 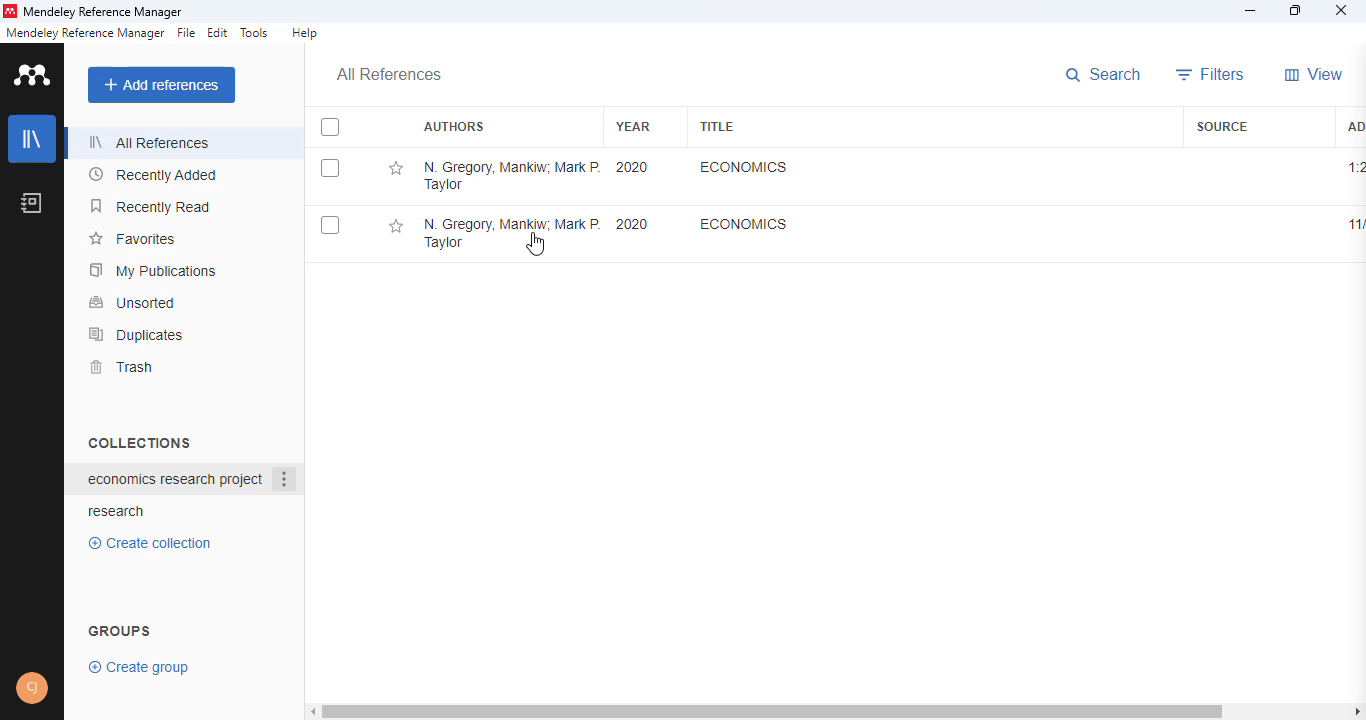 I want to click on authors, so click(x=453, y=127).